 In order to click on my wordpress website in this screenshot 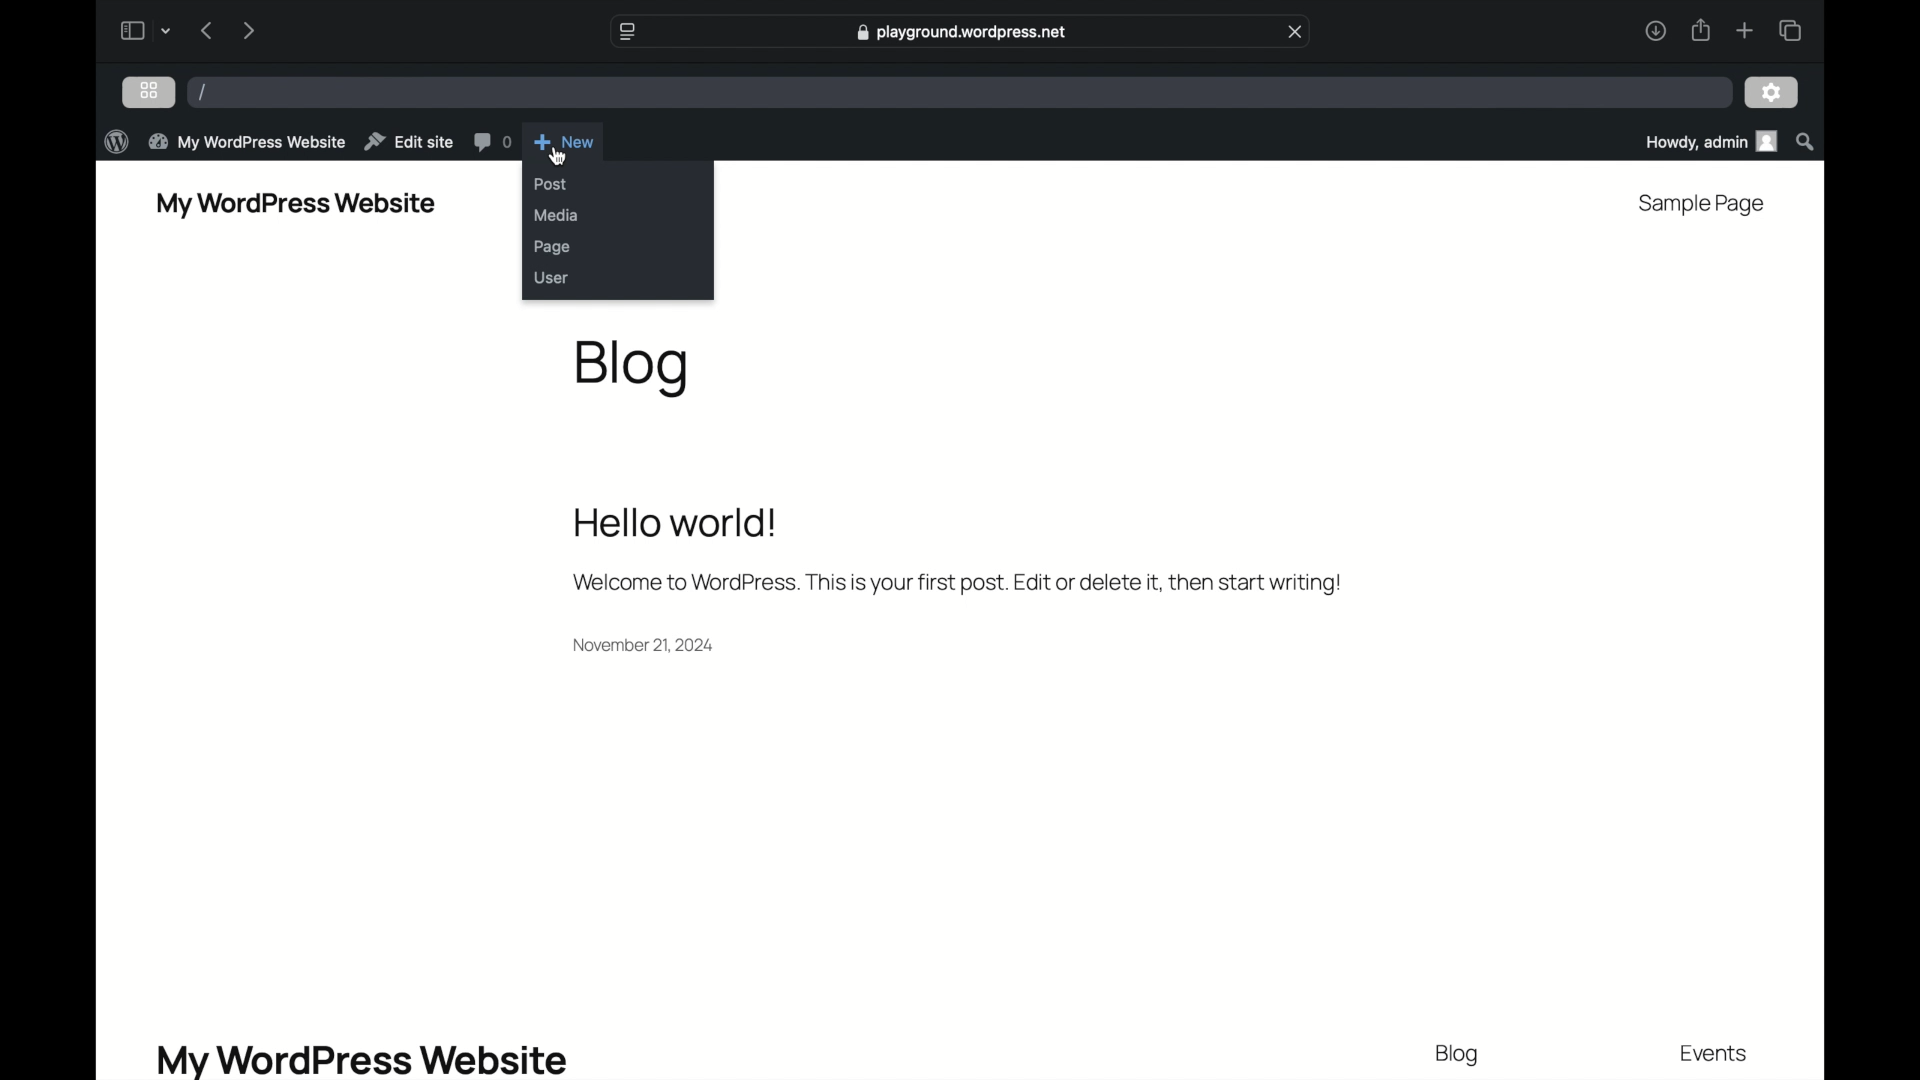, I will do `click(362, 1059)`.